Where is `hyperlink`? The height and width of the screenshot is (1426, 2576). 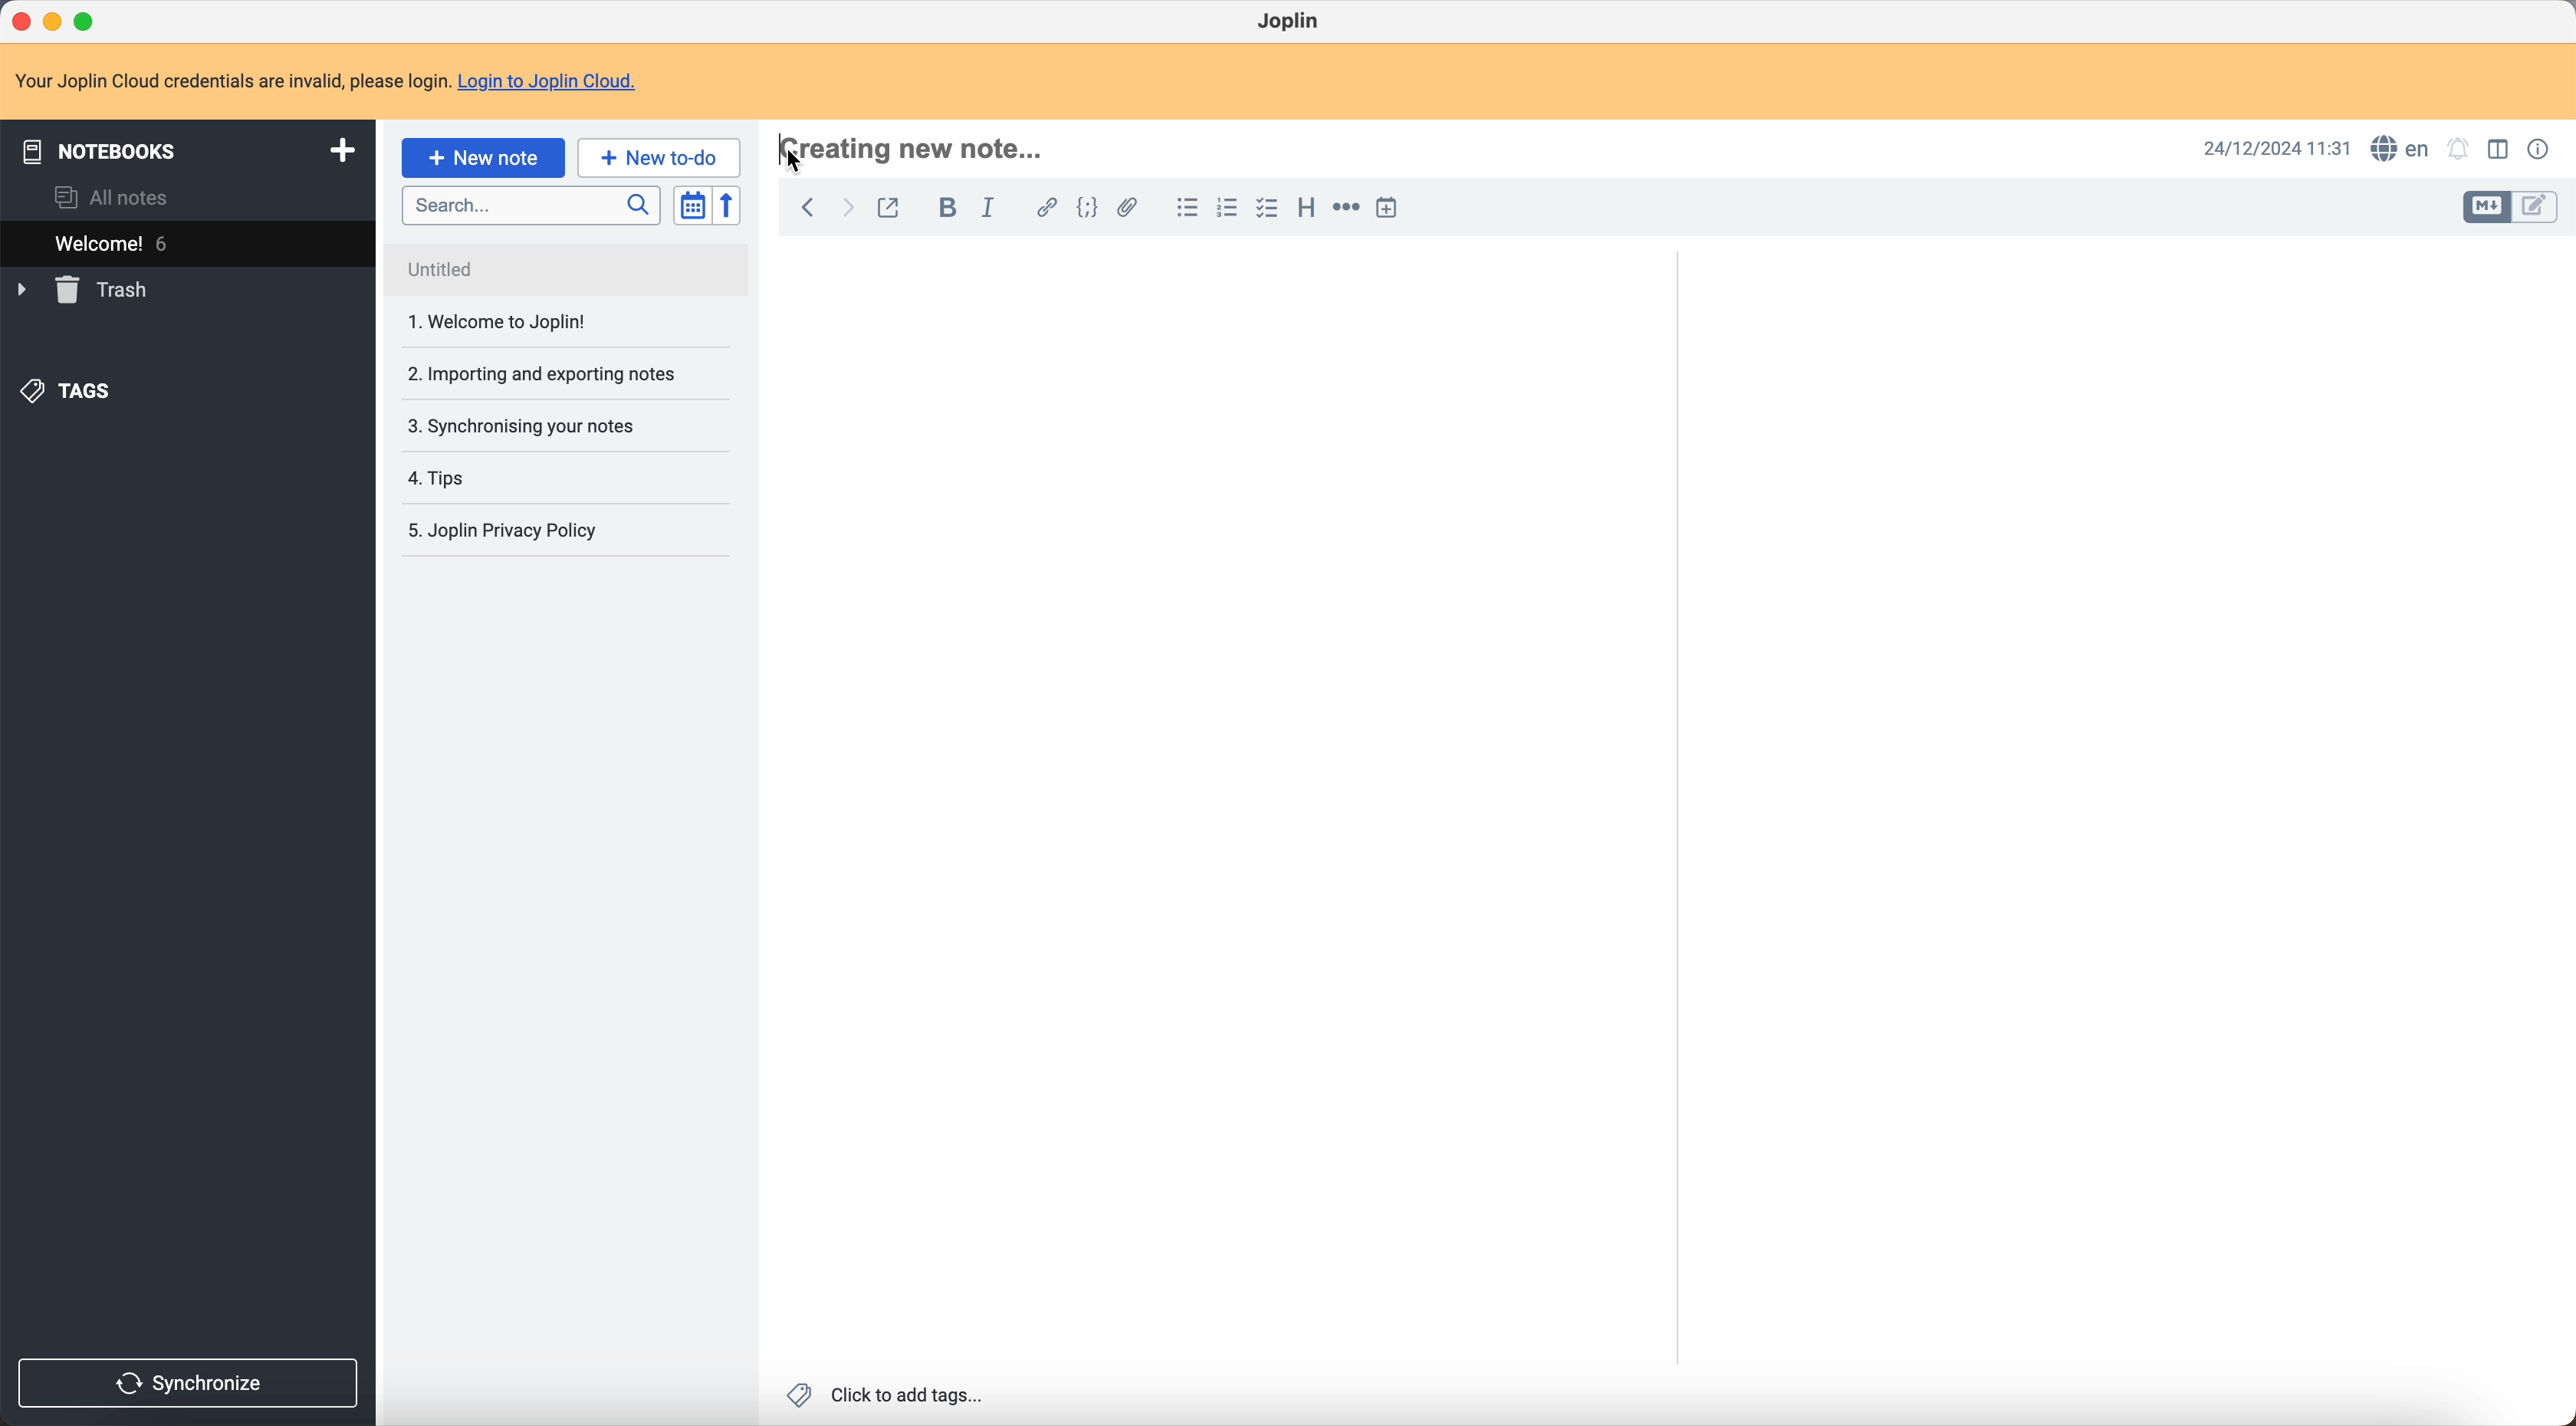 hyperlink is located at coordinates (1045, 208).